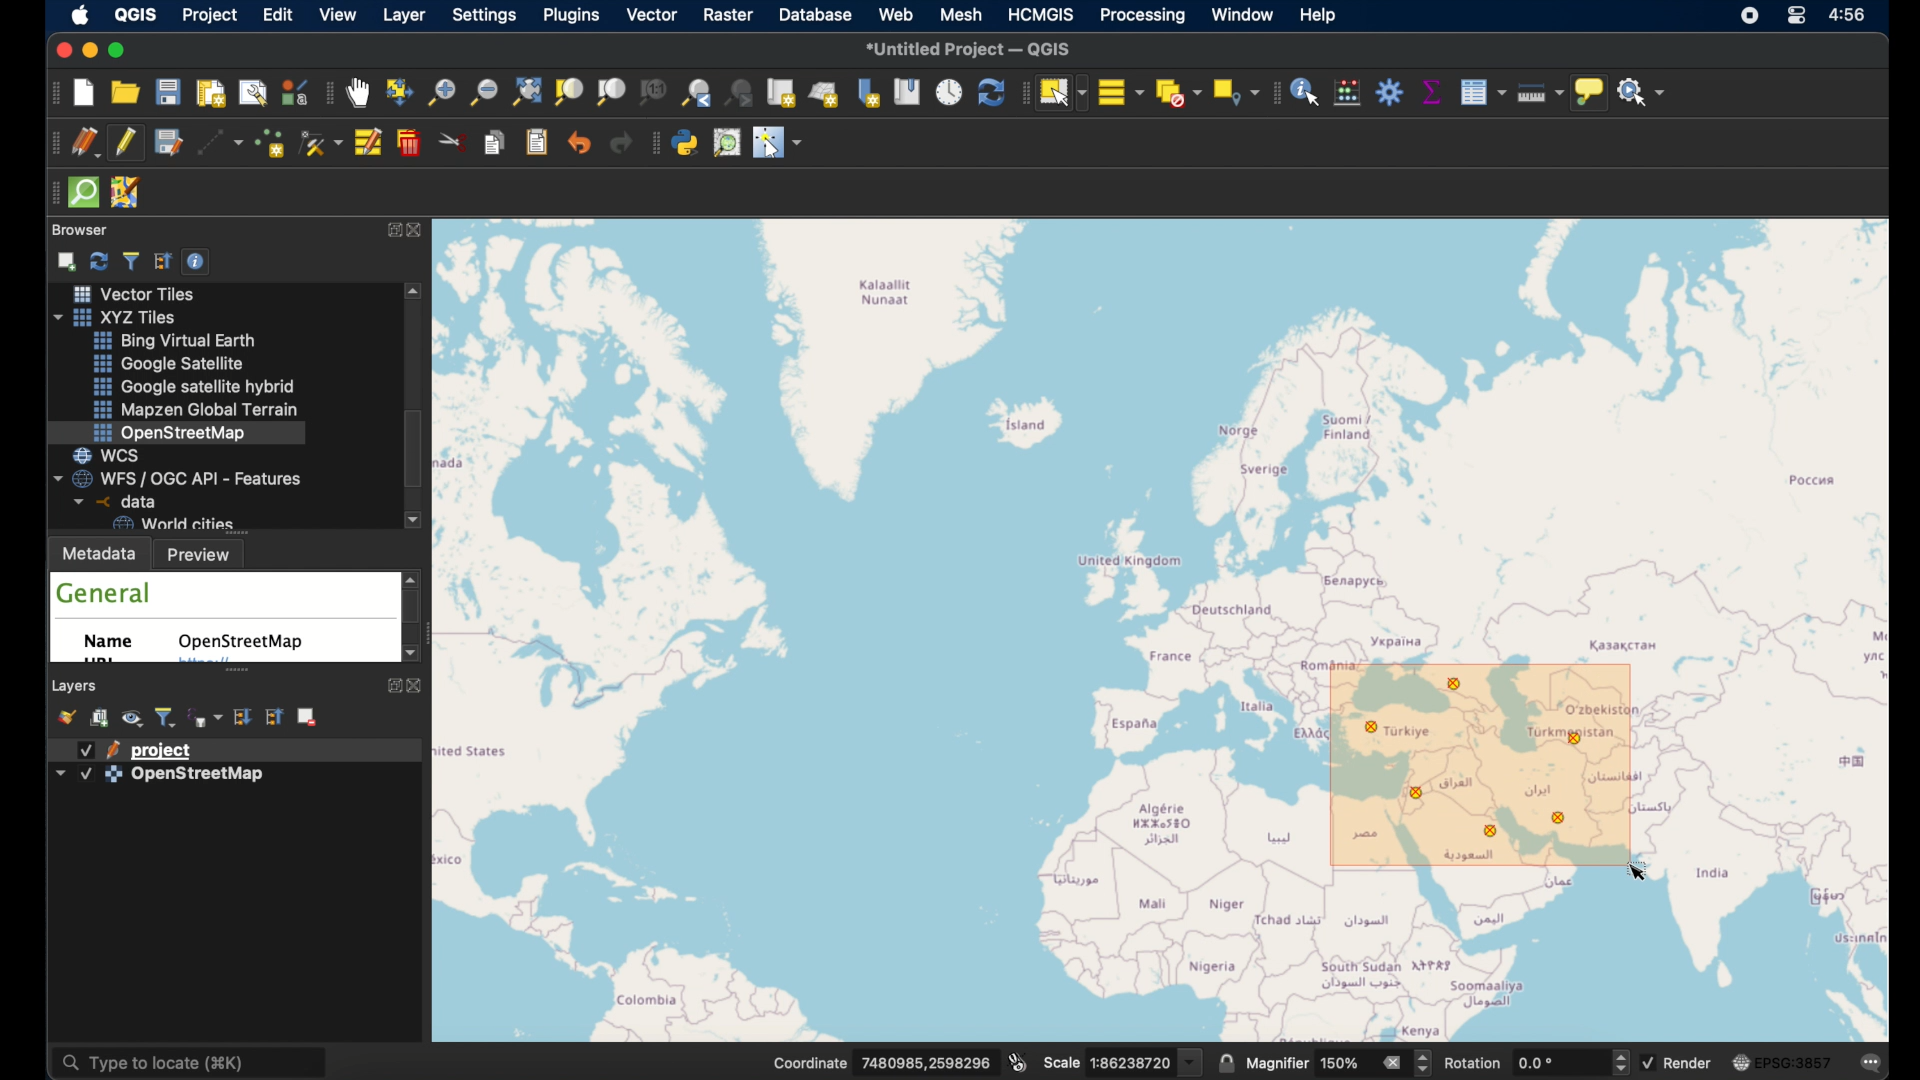 The width and height of the screenshot is (1920, 1080). What do you see at coordinates (1041, 14) in the screenshot?
I see `HCMGIS` at bounding box center [1041, 14].